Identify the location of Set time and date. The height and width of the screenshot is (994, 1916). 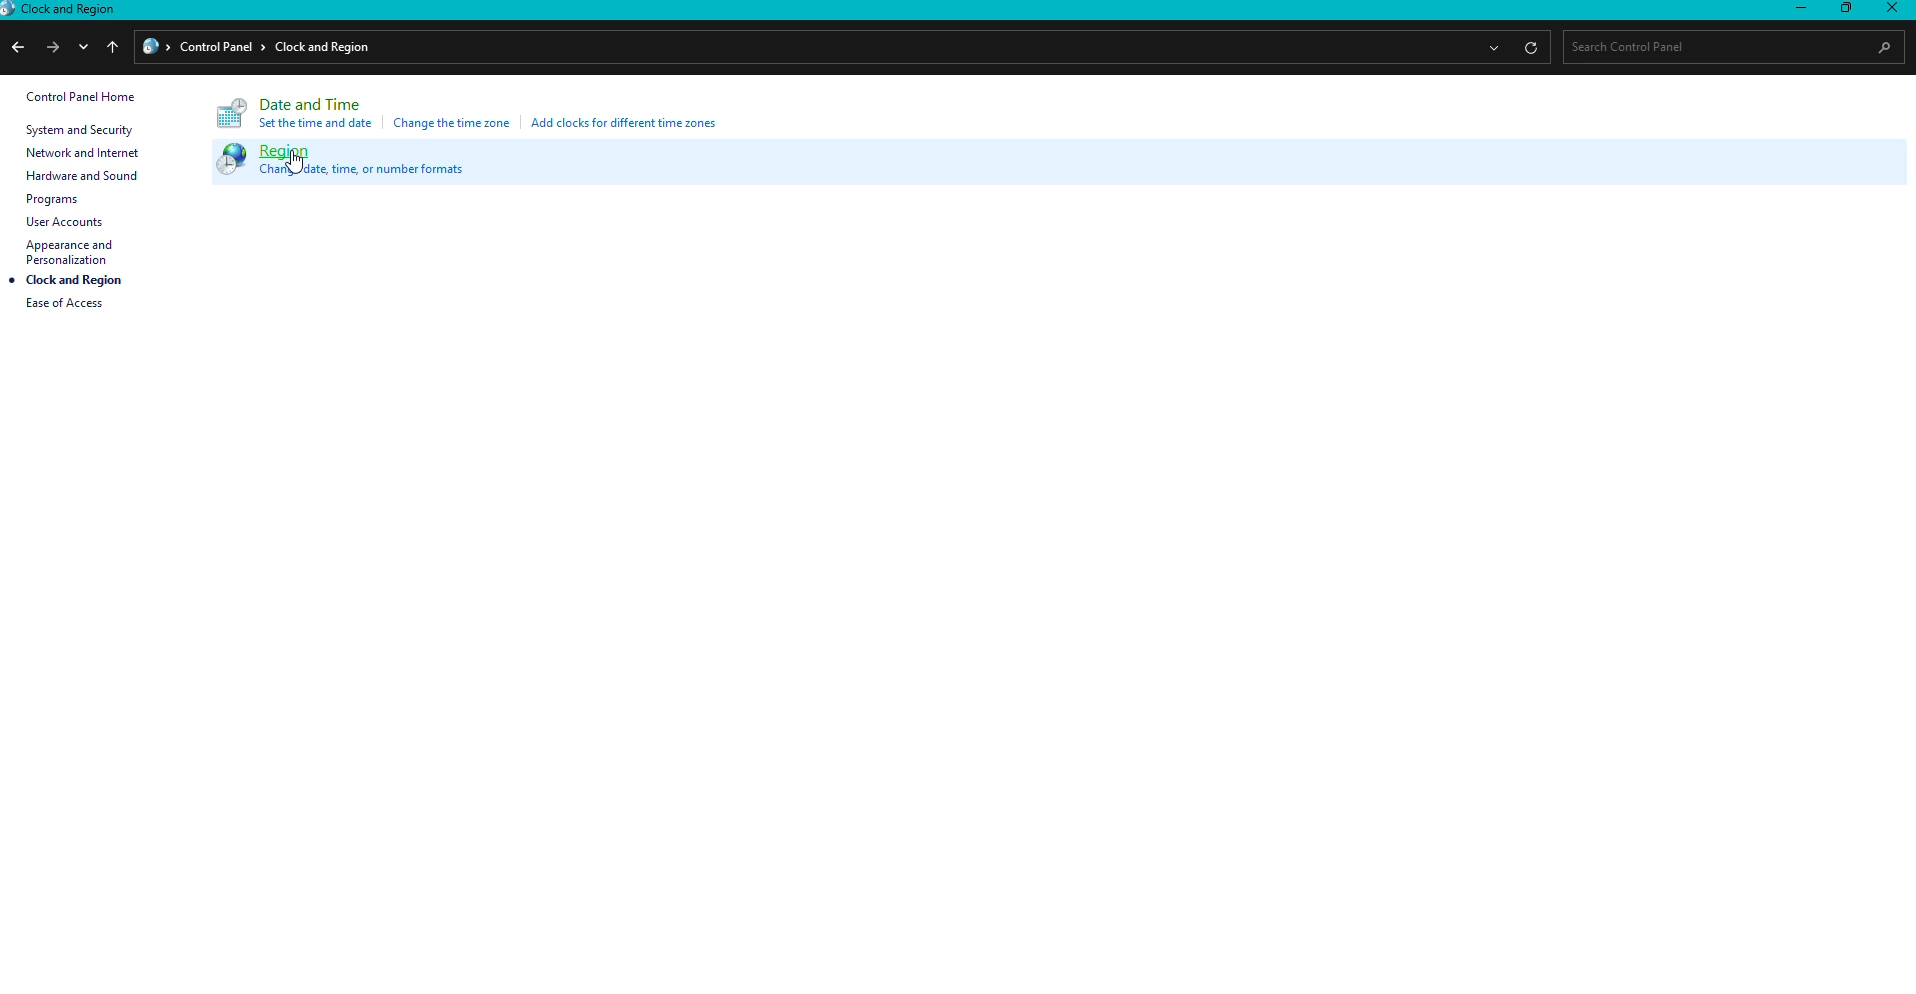
(318, 127).